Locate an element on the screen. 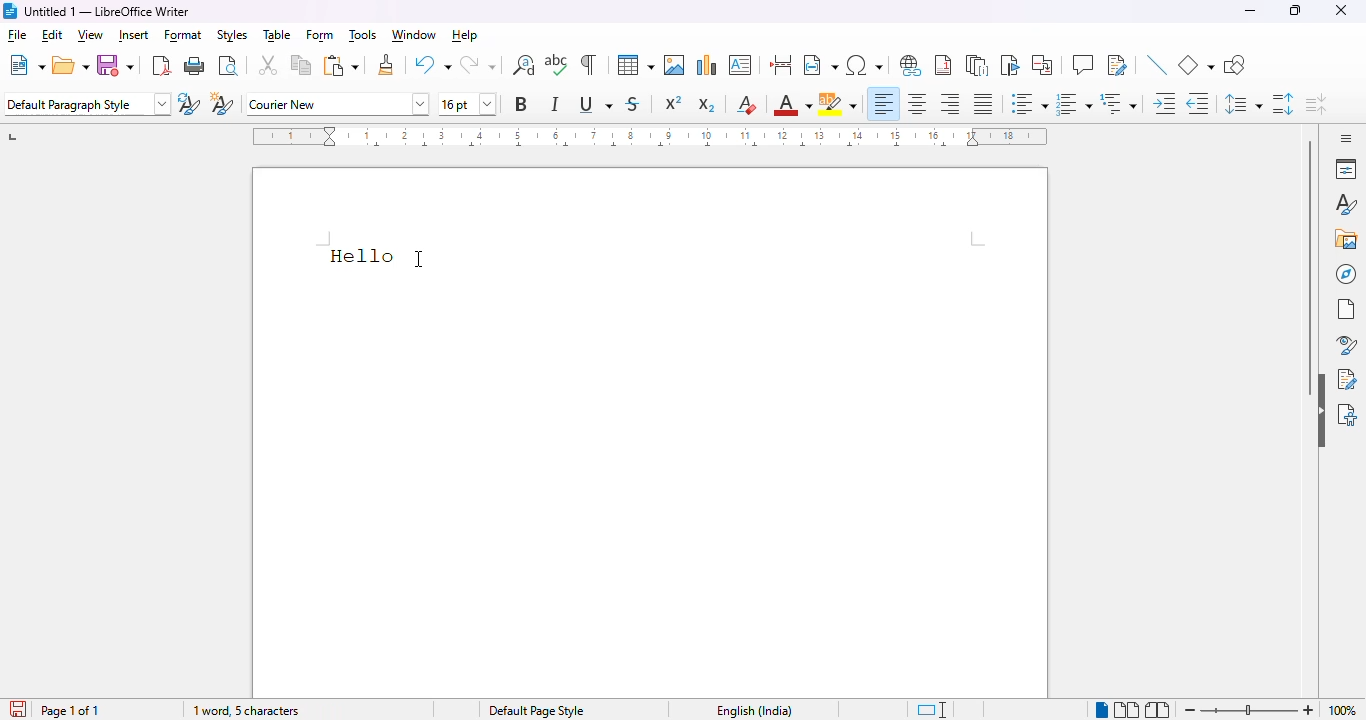 The width and height of the screenshot is (1366, 720). toggle unordered list is located at coordinates (1029, 104).